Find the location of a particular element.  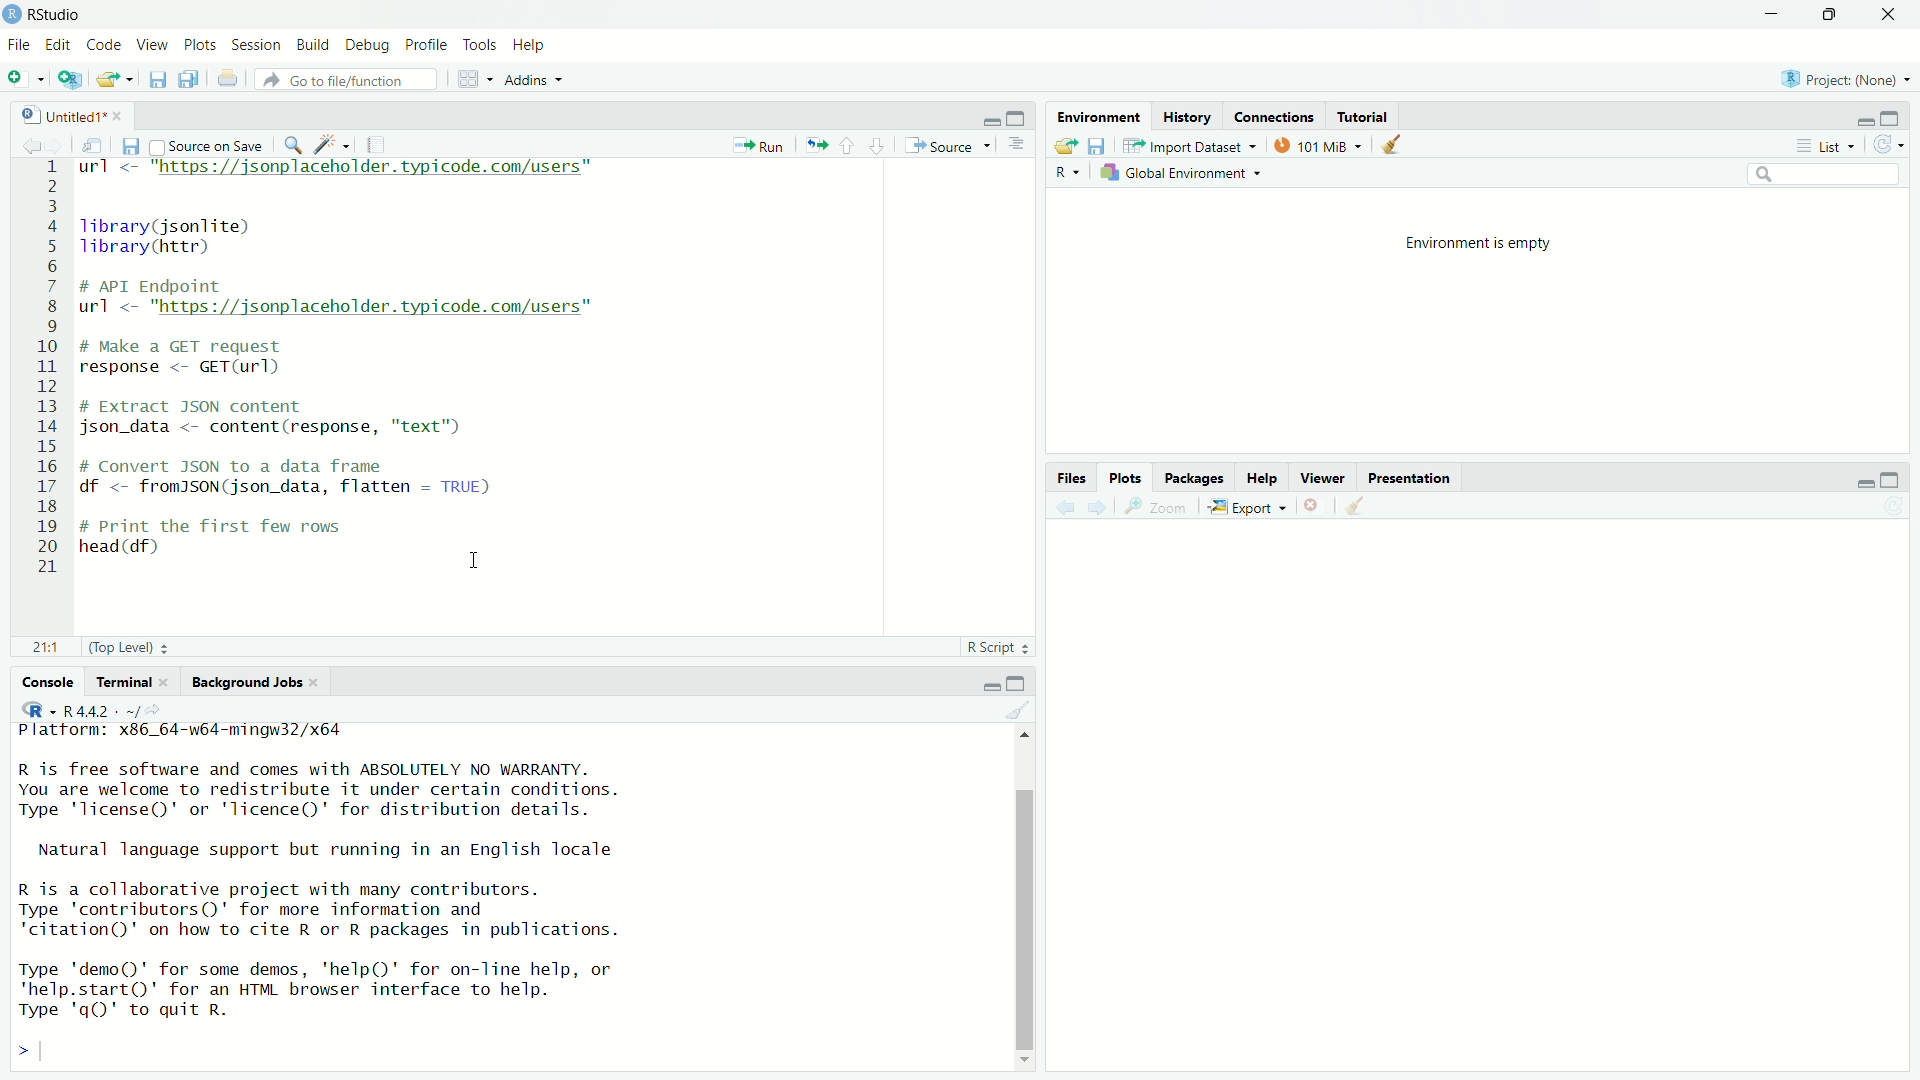

Untitled 1 is located at coordinates (73, 116).